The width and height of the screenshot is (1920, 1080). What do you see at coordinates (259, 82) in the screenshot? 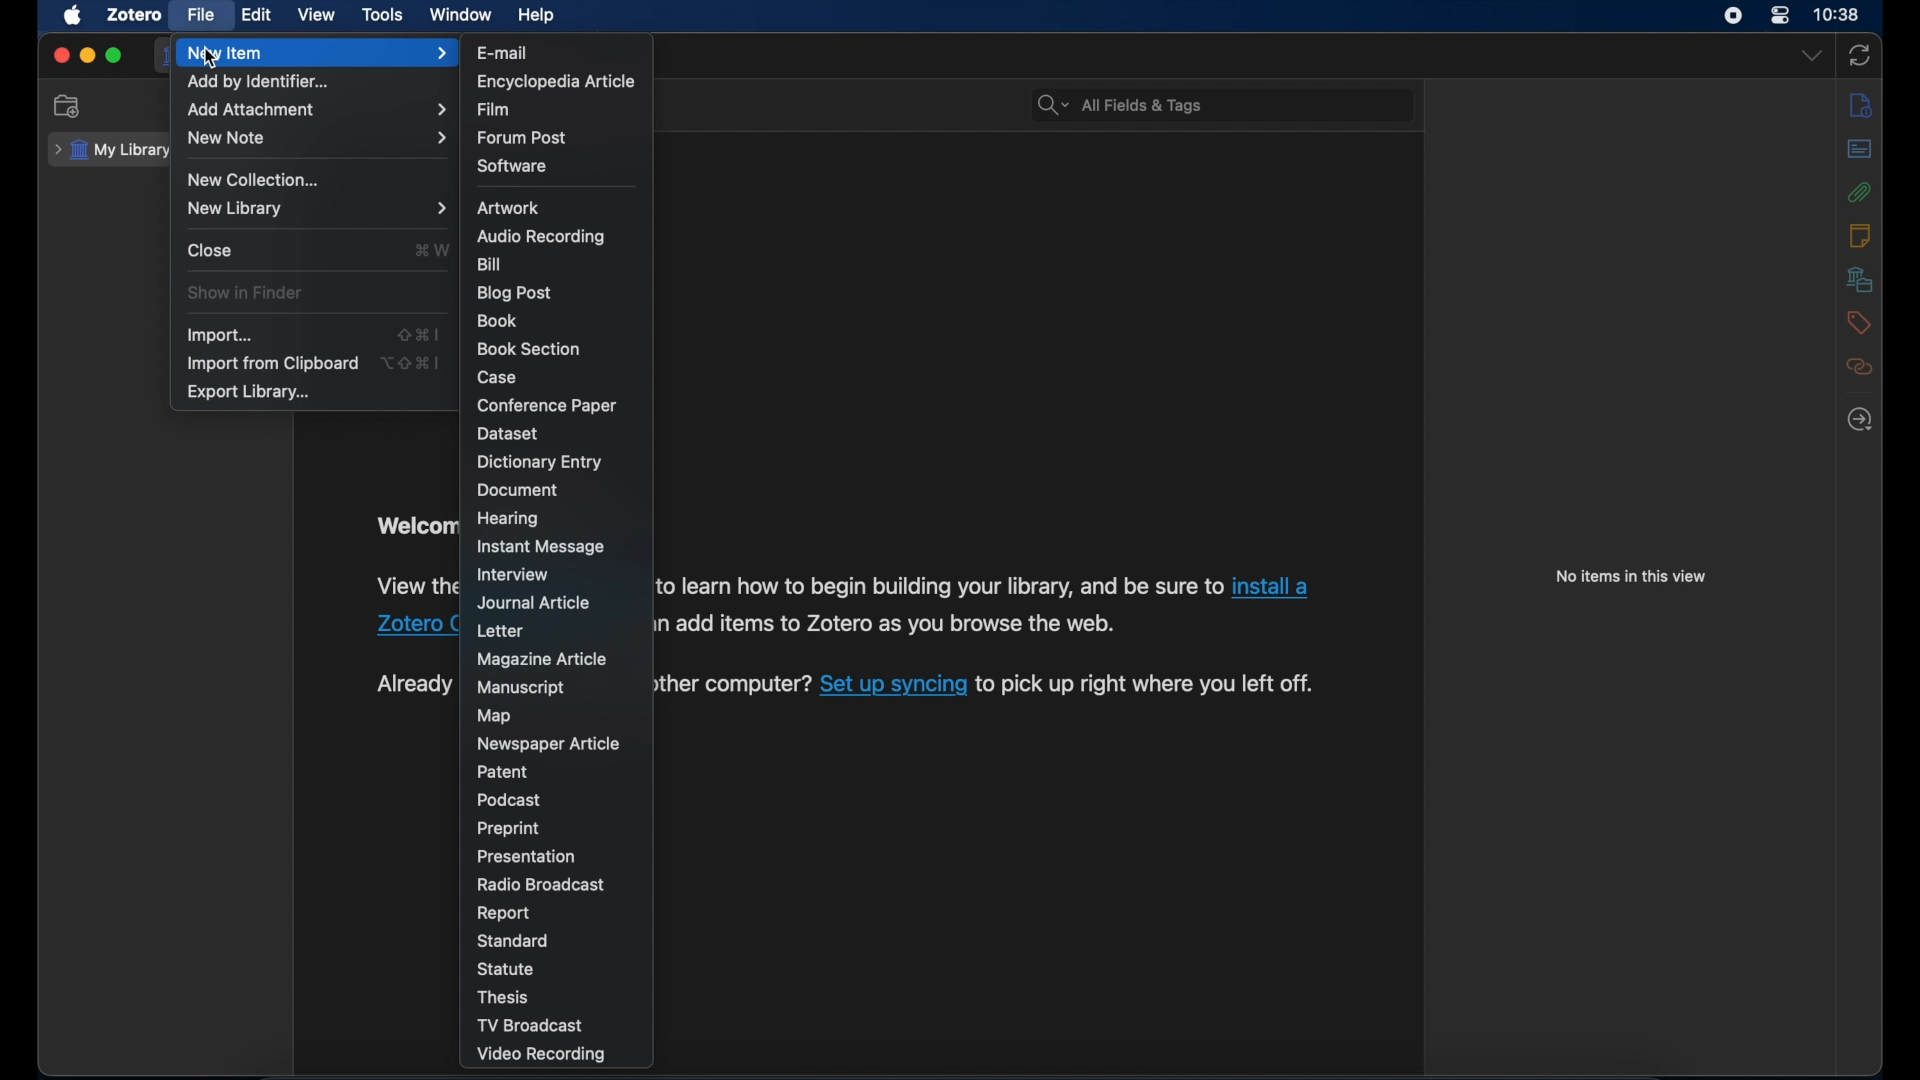
I see `add by identifier` at bounding box center [259, 82].